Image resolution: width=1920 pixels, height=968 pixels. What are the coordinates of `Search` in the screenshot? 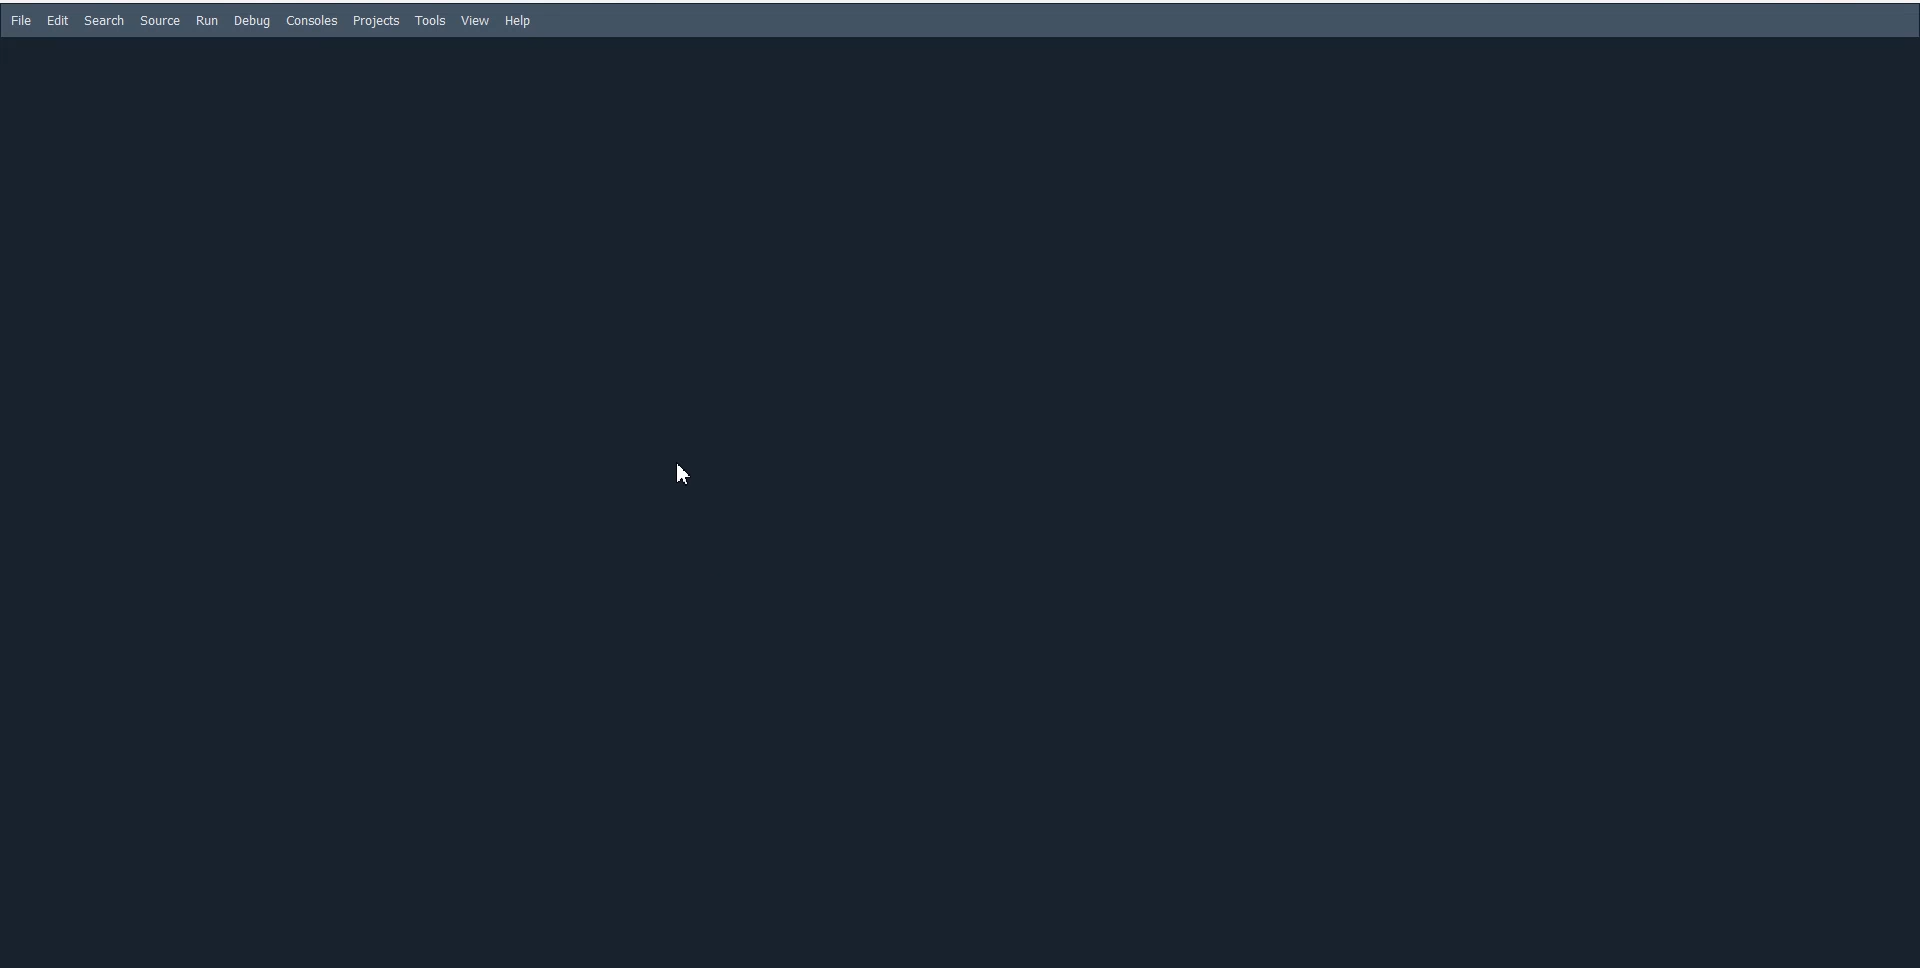 It's located at (103, 21).